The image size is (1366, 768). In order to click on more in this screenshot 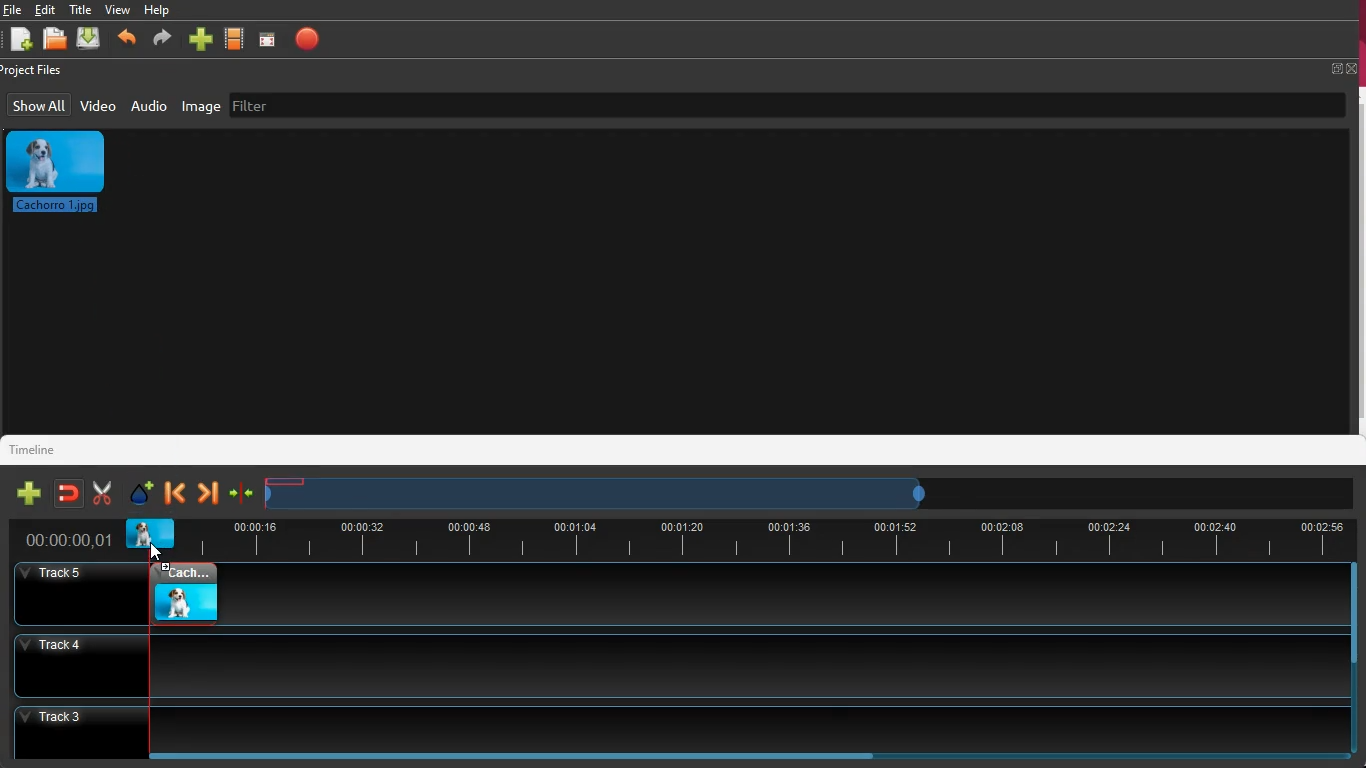, I will do `click(200, 39)`.